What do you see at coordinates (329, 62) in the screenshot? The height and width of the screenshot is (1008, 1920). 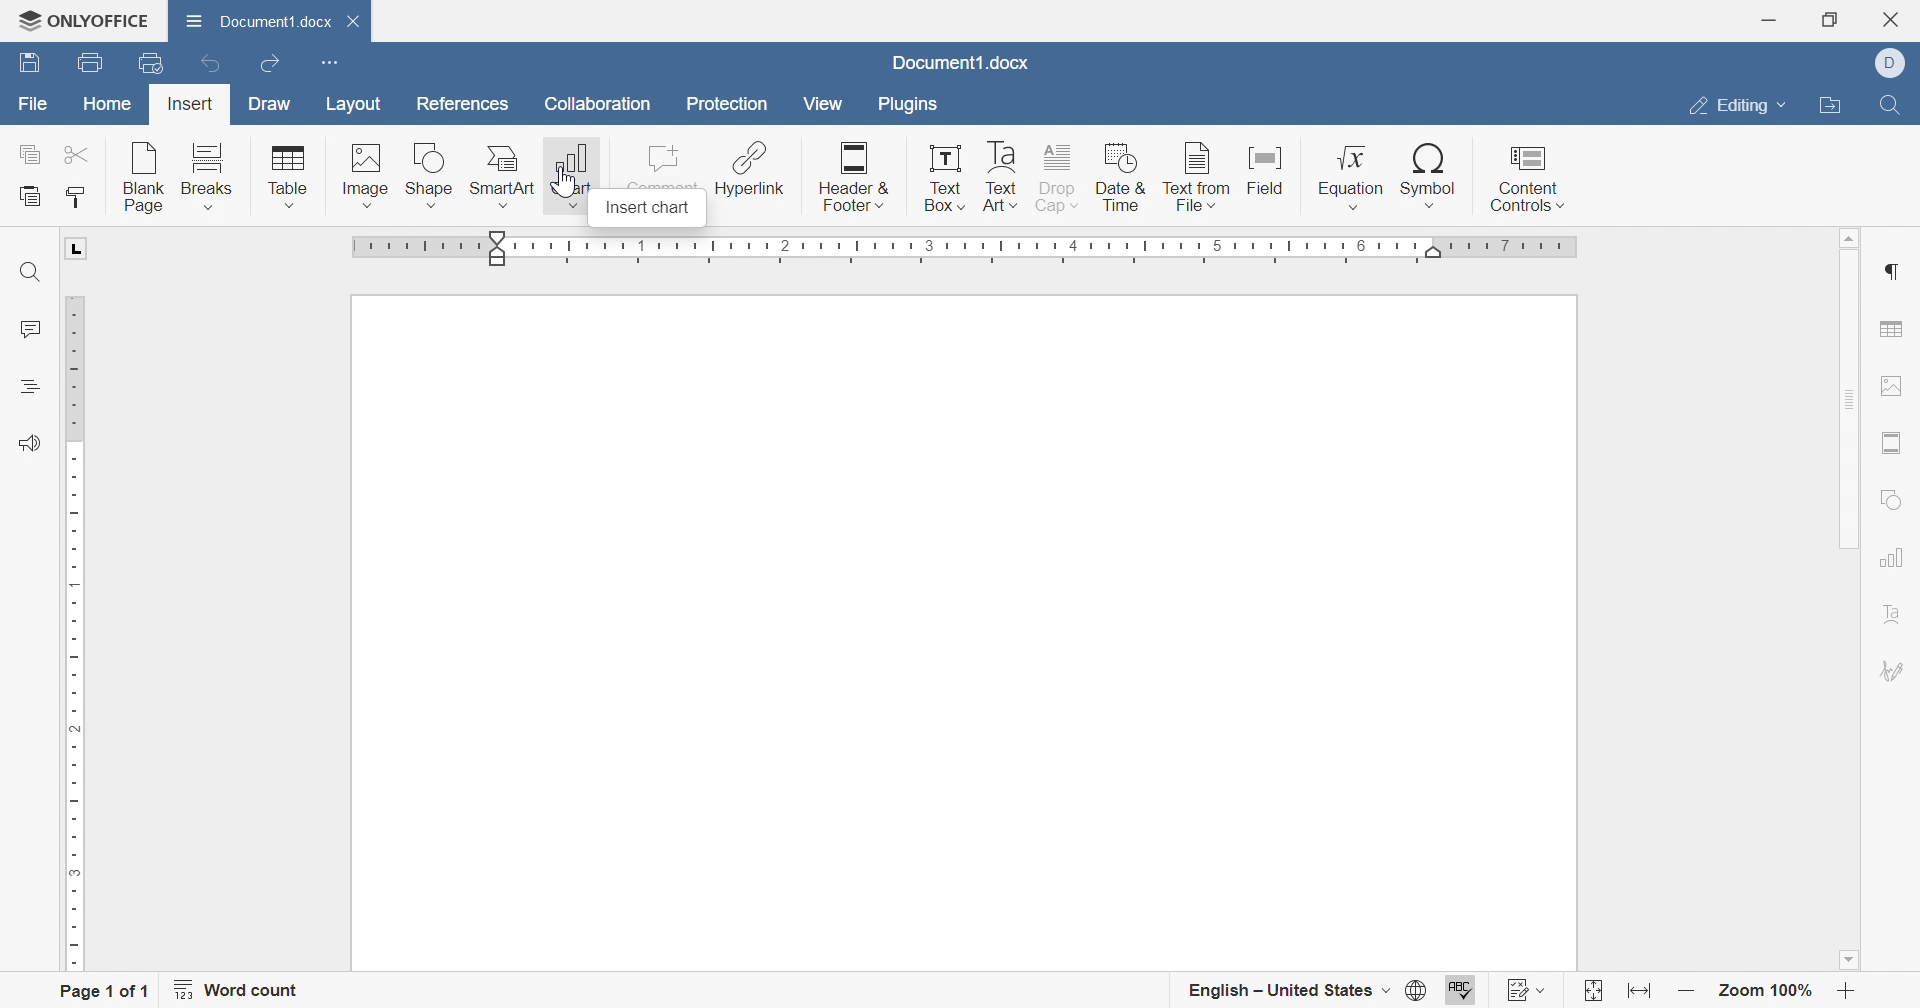 I see `Customize quick access toolbar` at bounding box center [329, 62].